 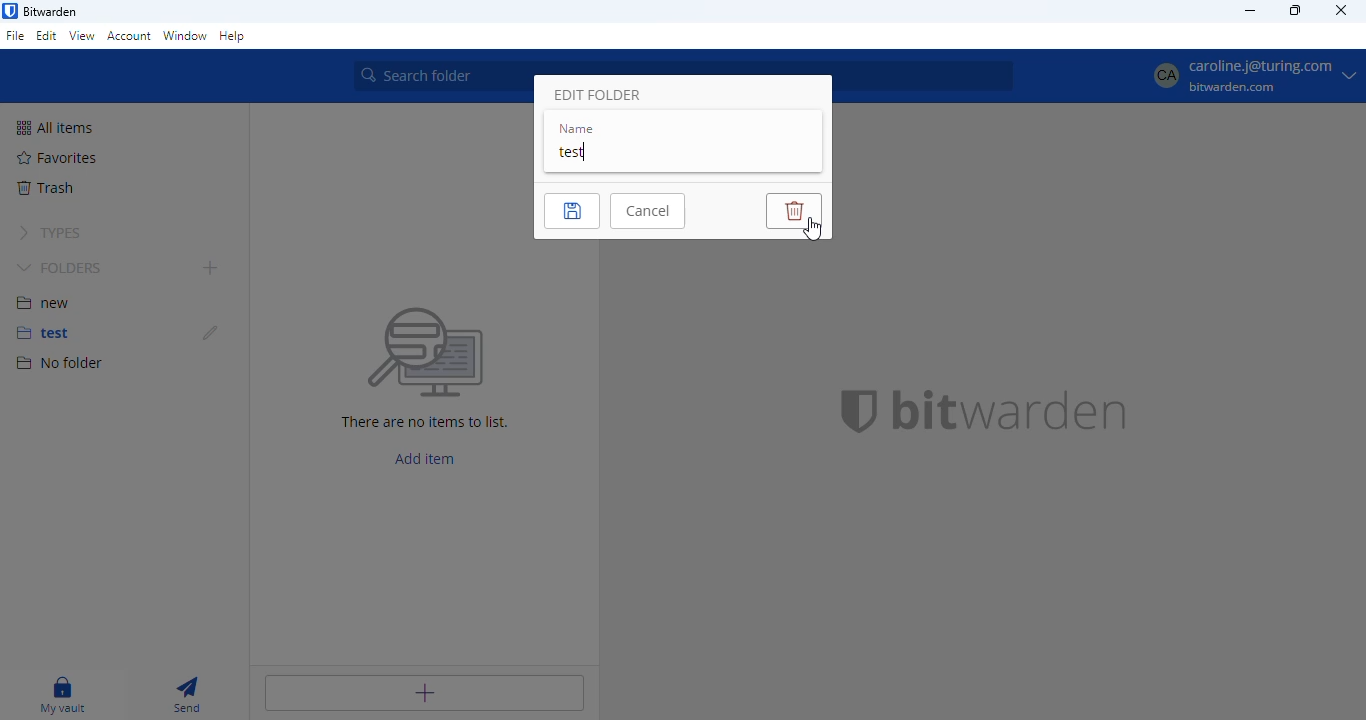 What do you see at coordinates (63, 695) in the screenshot?
I see `my vault` at bounding box center [63, 695].